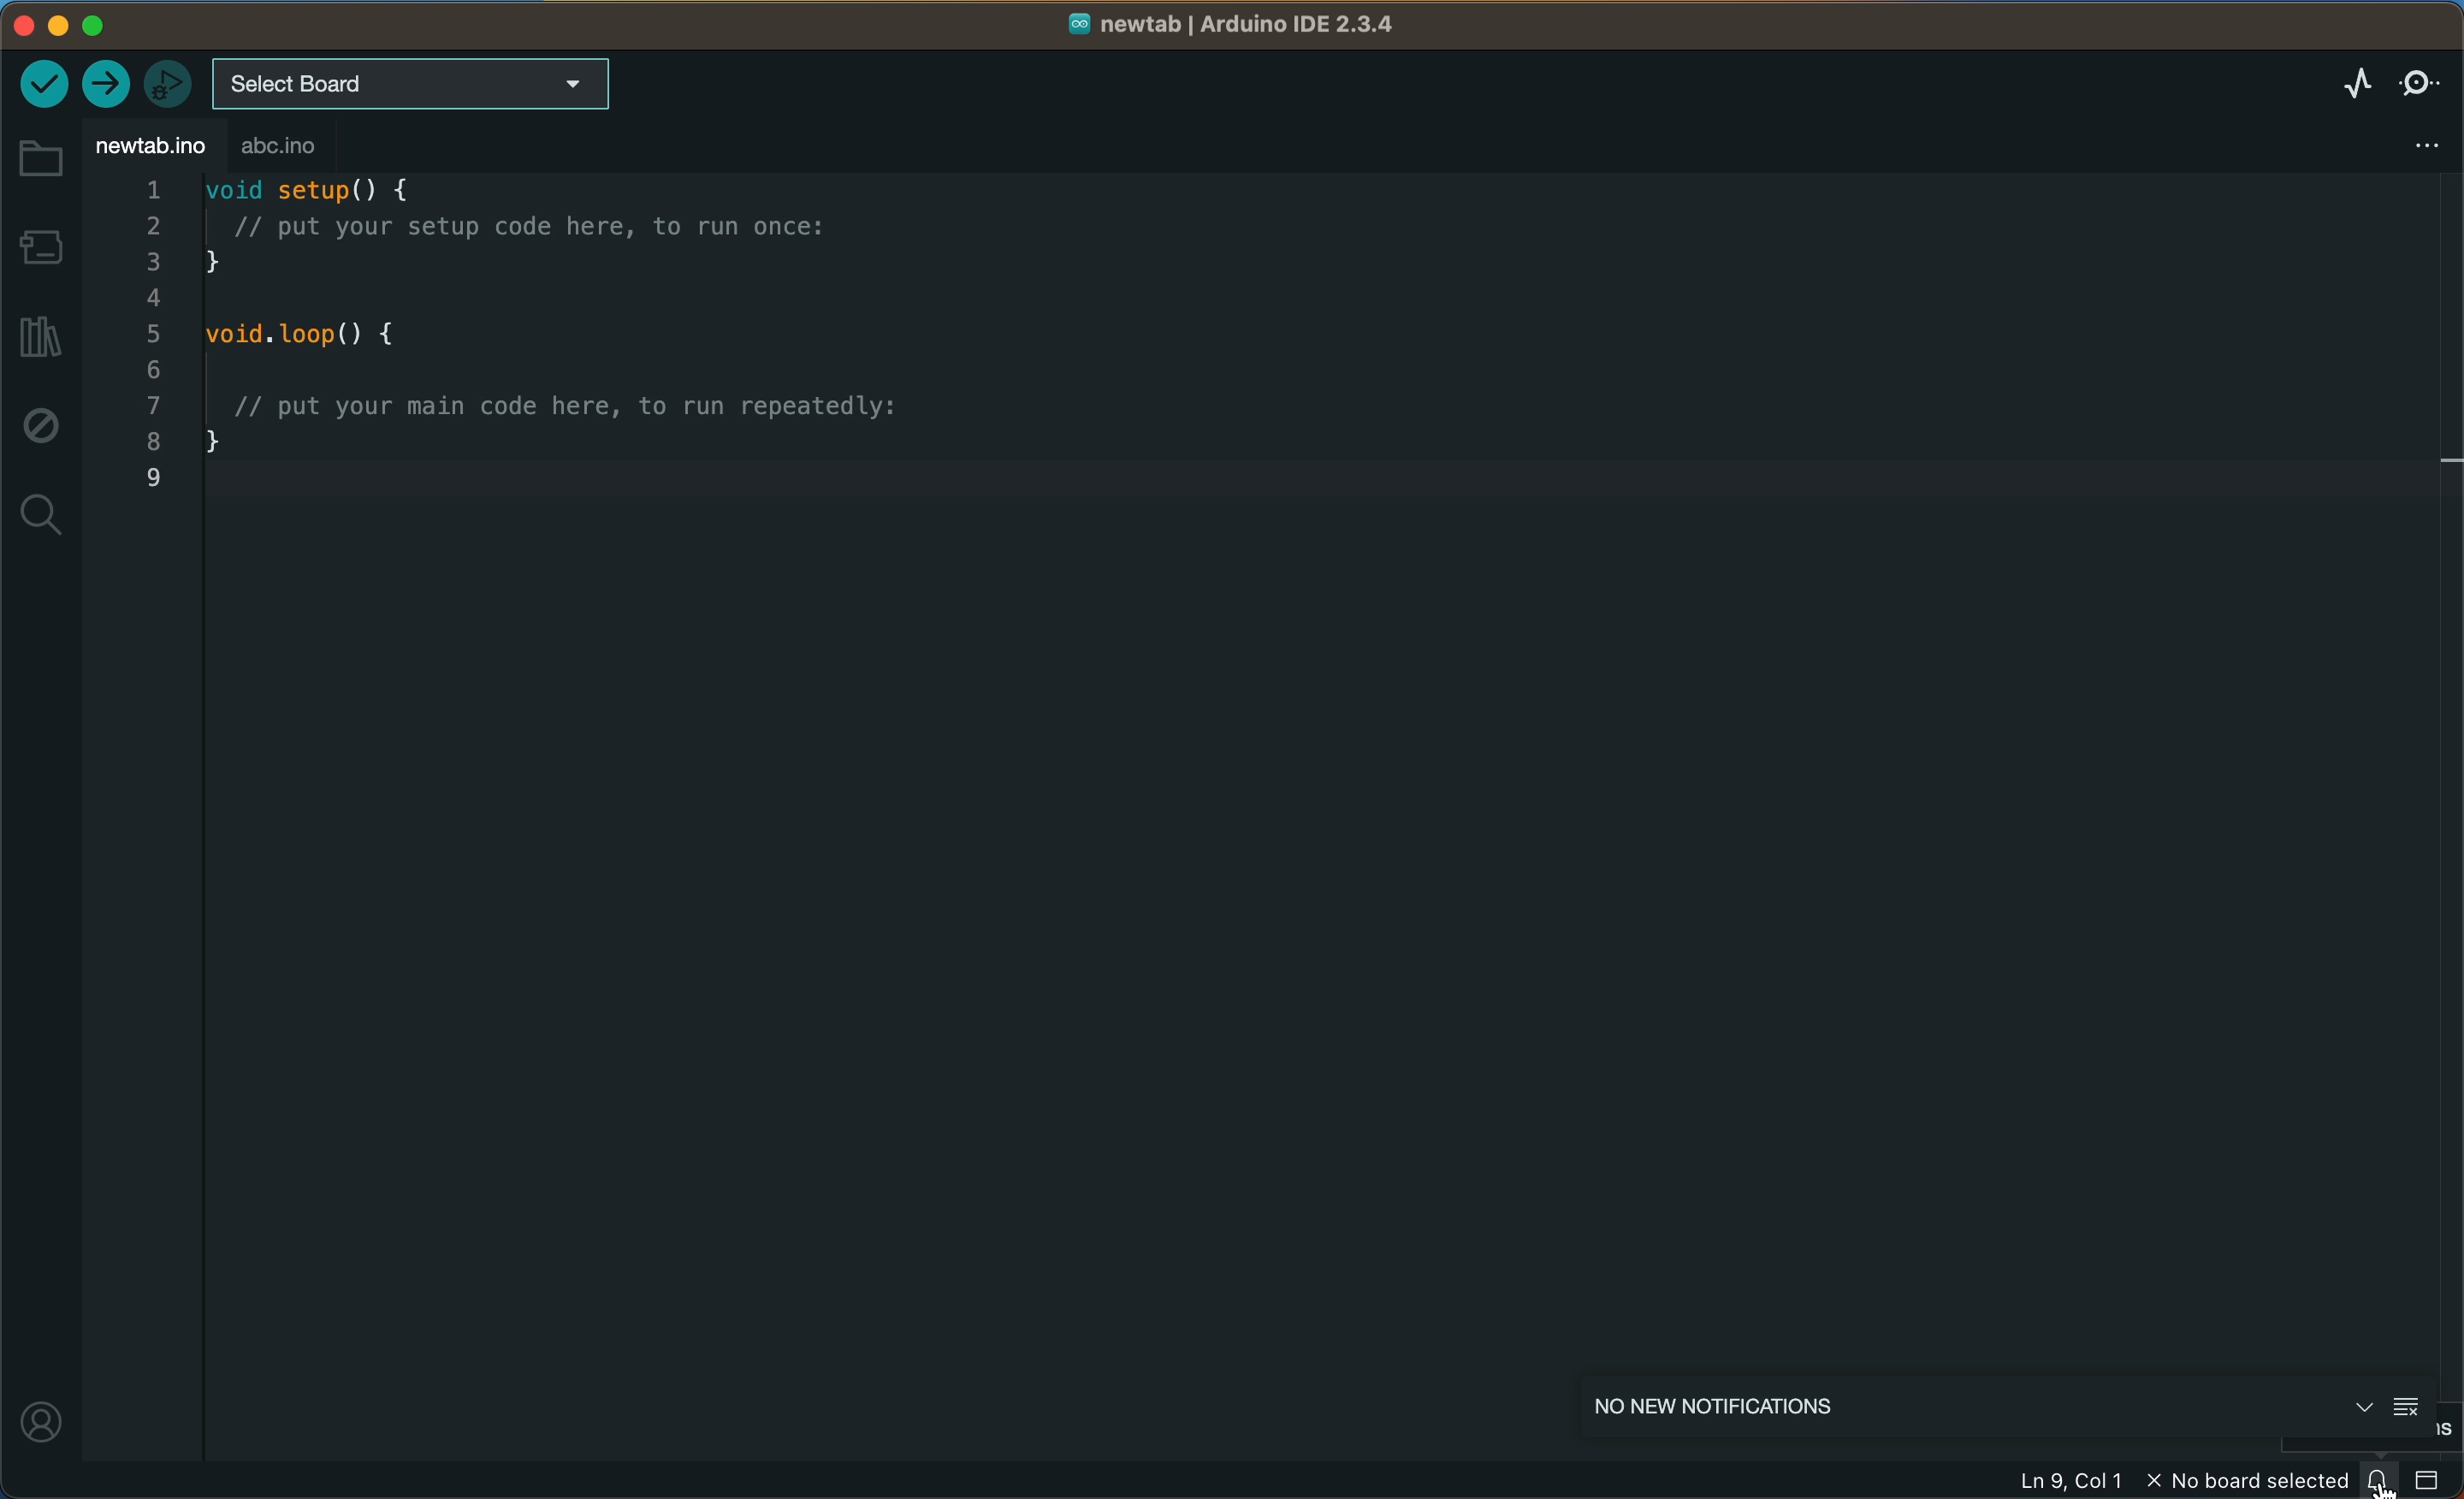  I want to click on notification, so click(1821, 1407).